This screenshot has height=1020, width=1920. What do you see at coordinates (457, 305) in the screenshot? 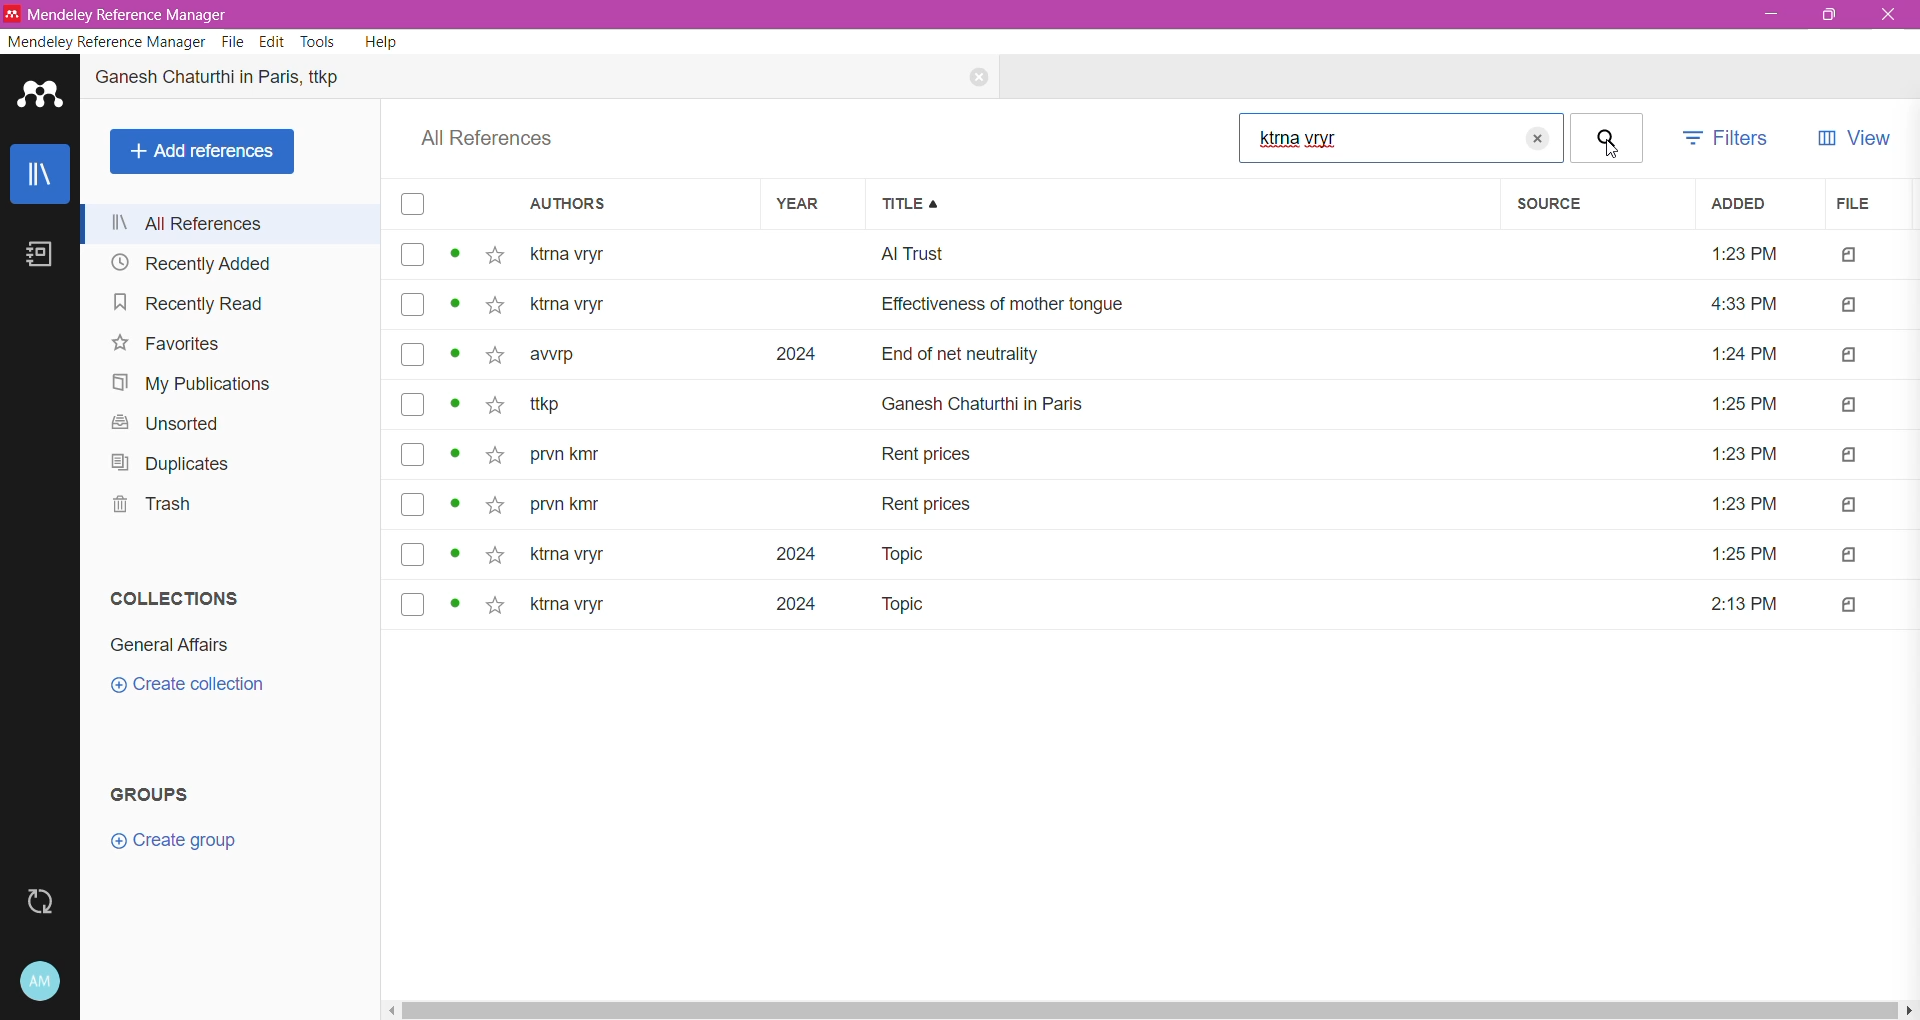
I see `view status` at bounding box center [457, 305].